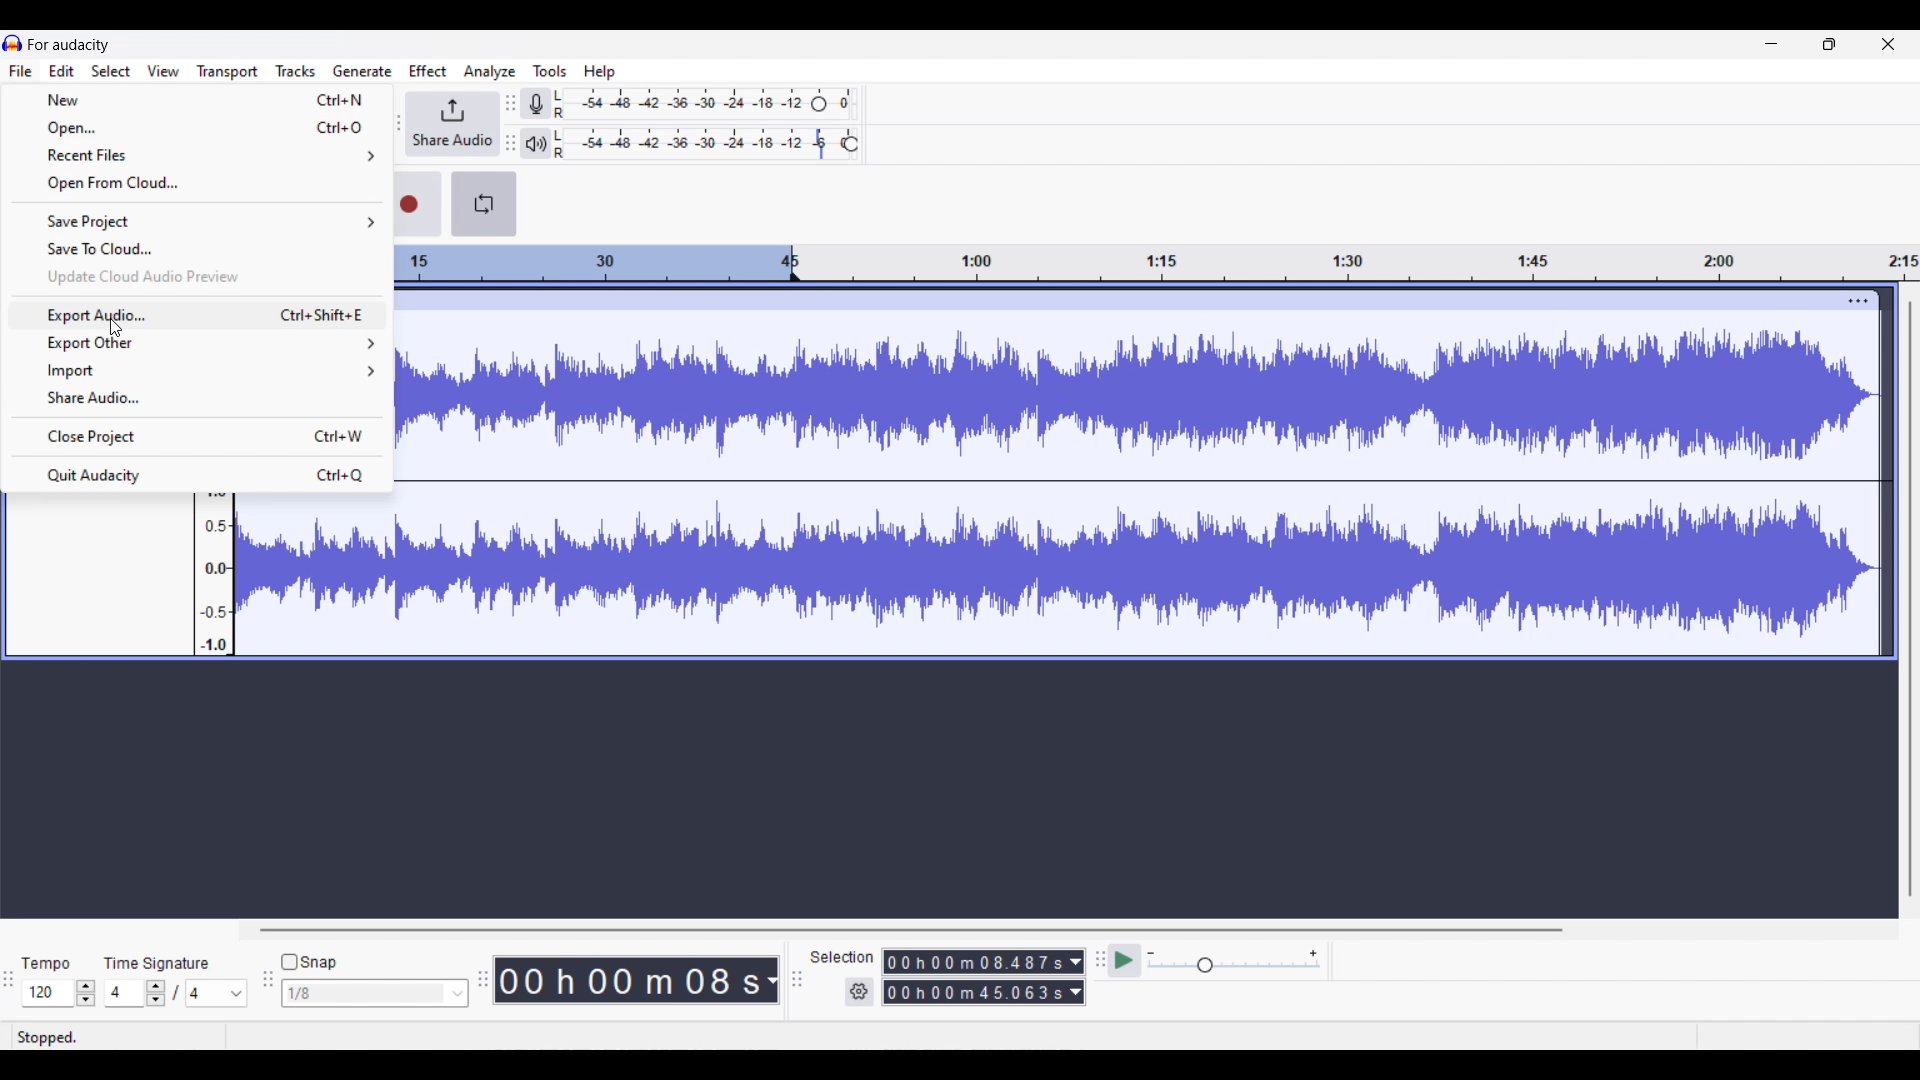 The height and width of the screenshot is (1080, 1920). I want to click on Scale to measure length of track, so click(1157, 262).